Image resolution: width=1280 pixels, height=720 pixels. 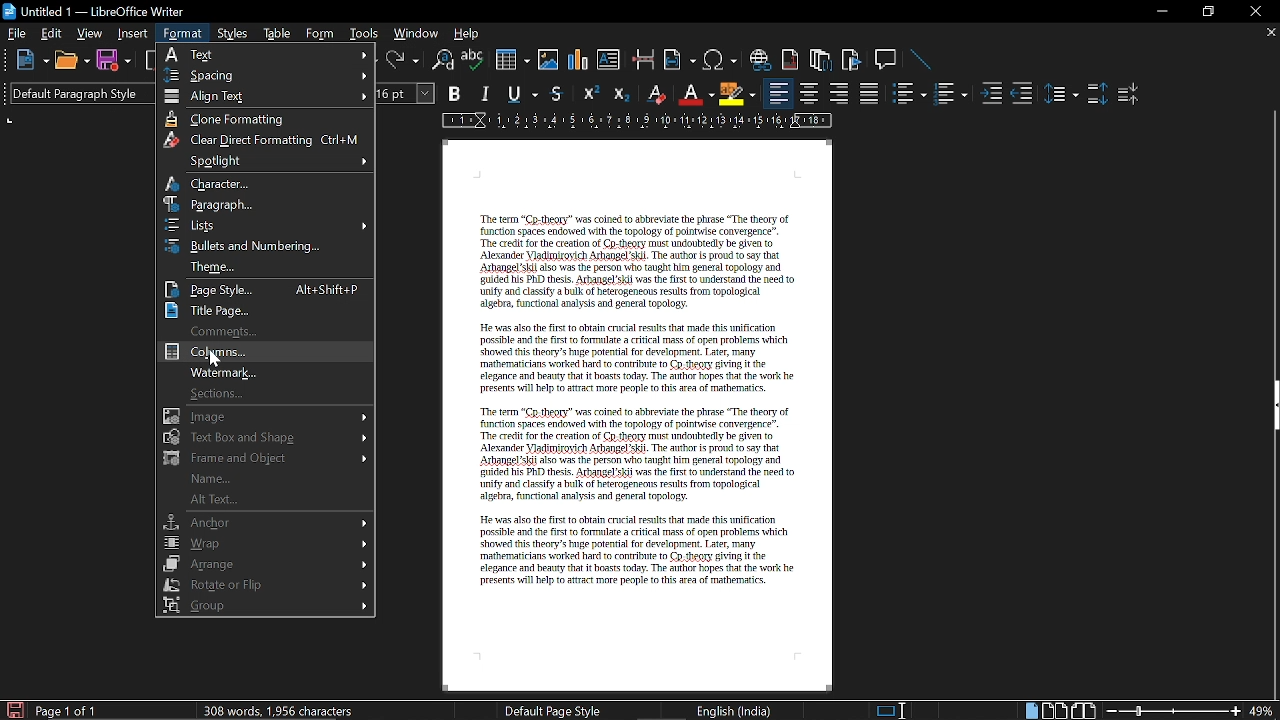 I want to click on Clear direct formatting, so click(x=266, y=141).